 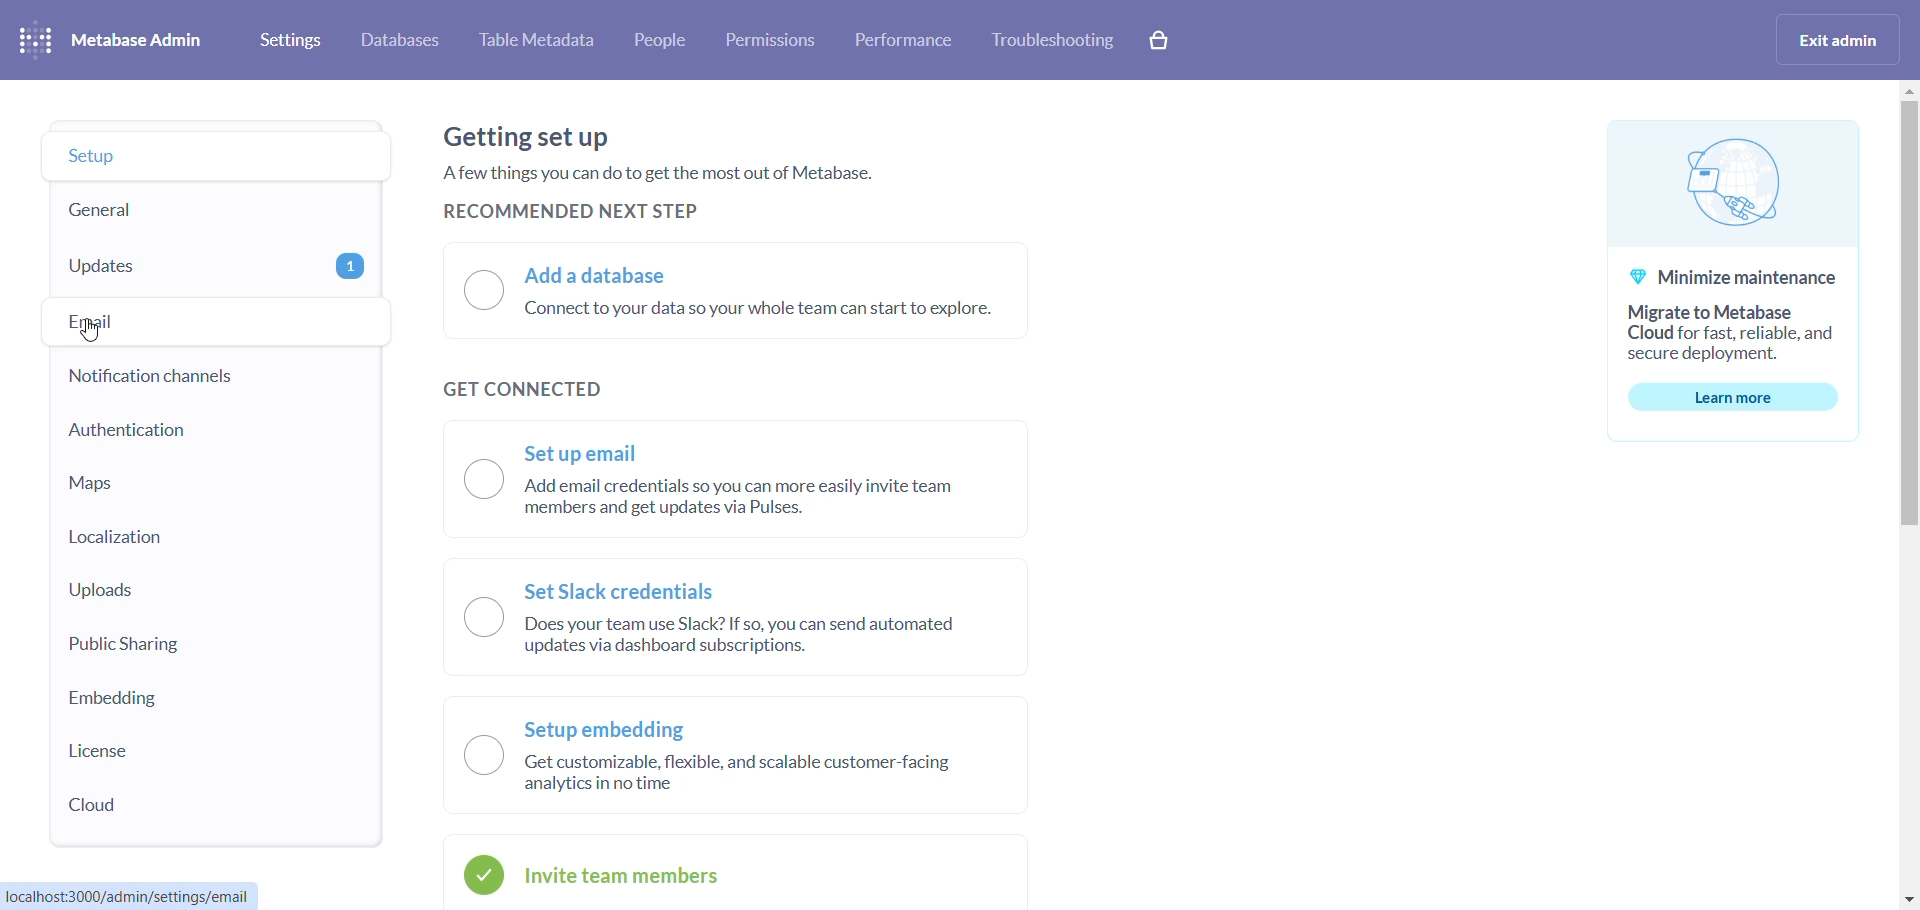 I want to click on permission, so click(x=779, y=40).